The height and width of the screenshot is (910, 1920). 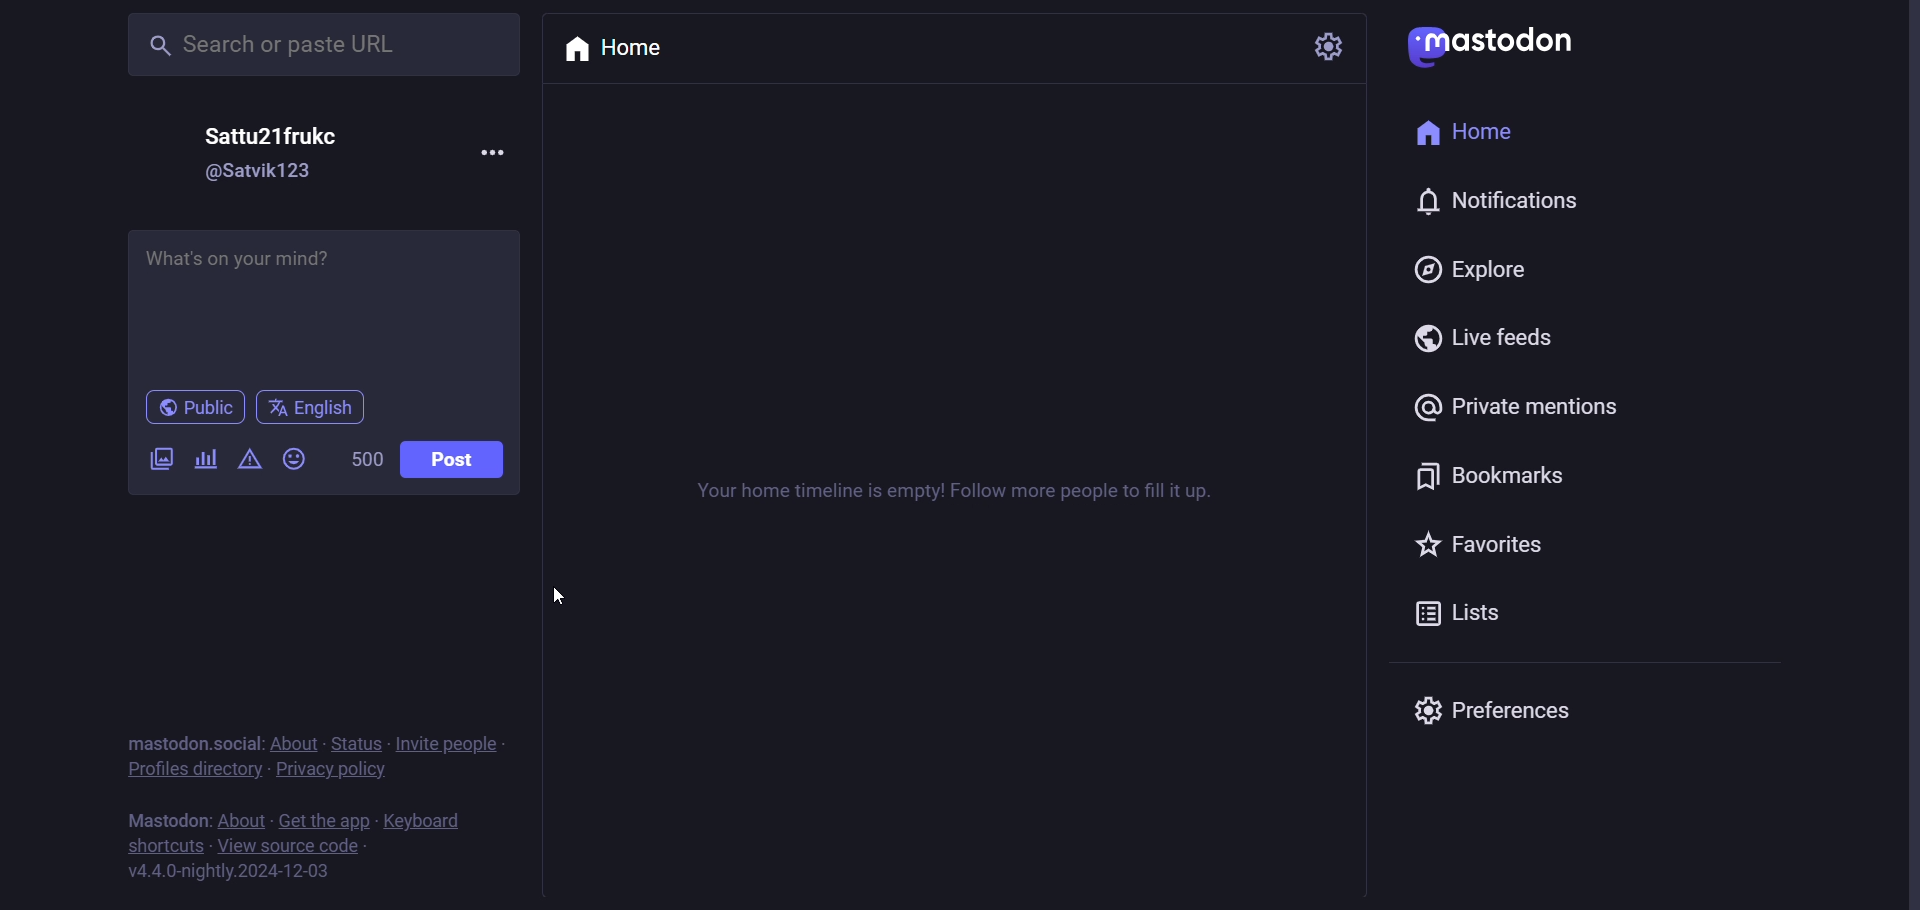 I want to click on social, so click(x=239, y=742).